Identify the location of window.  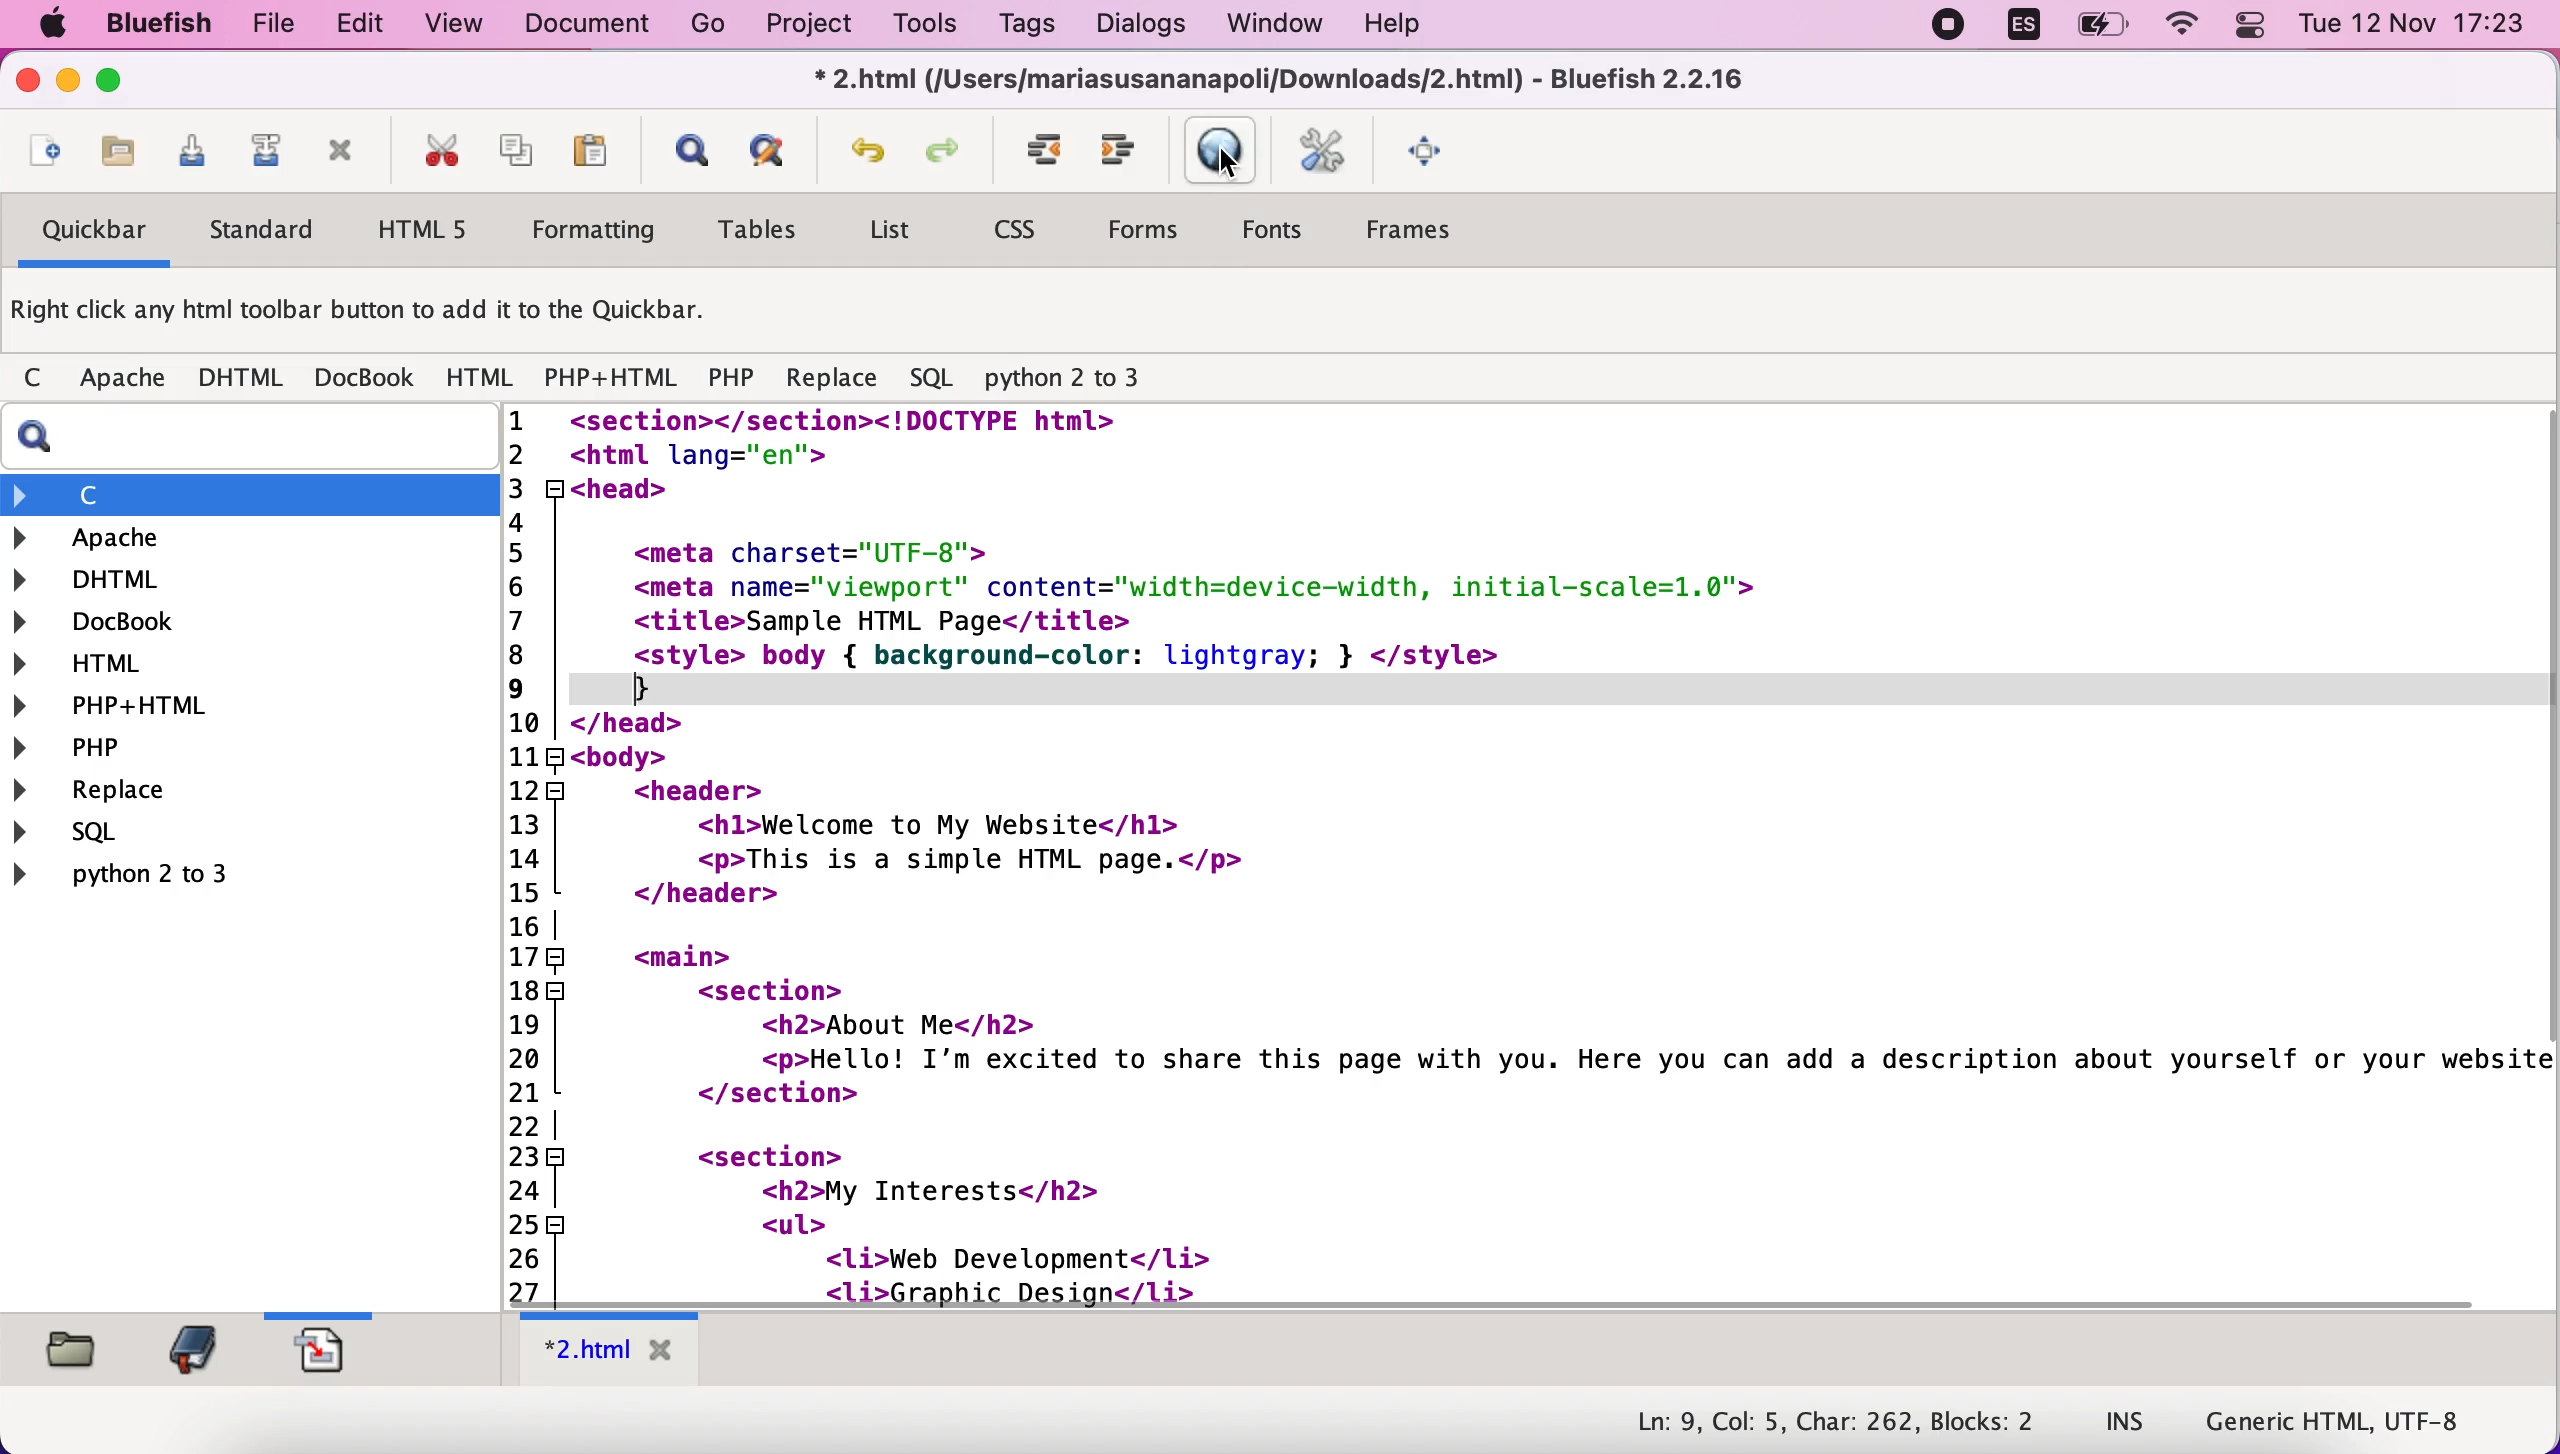
(1280, 27).